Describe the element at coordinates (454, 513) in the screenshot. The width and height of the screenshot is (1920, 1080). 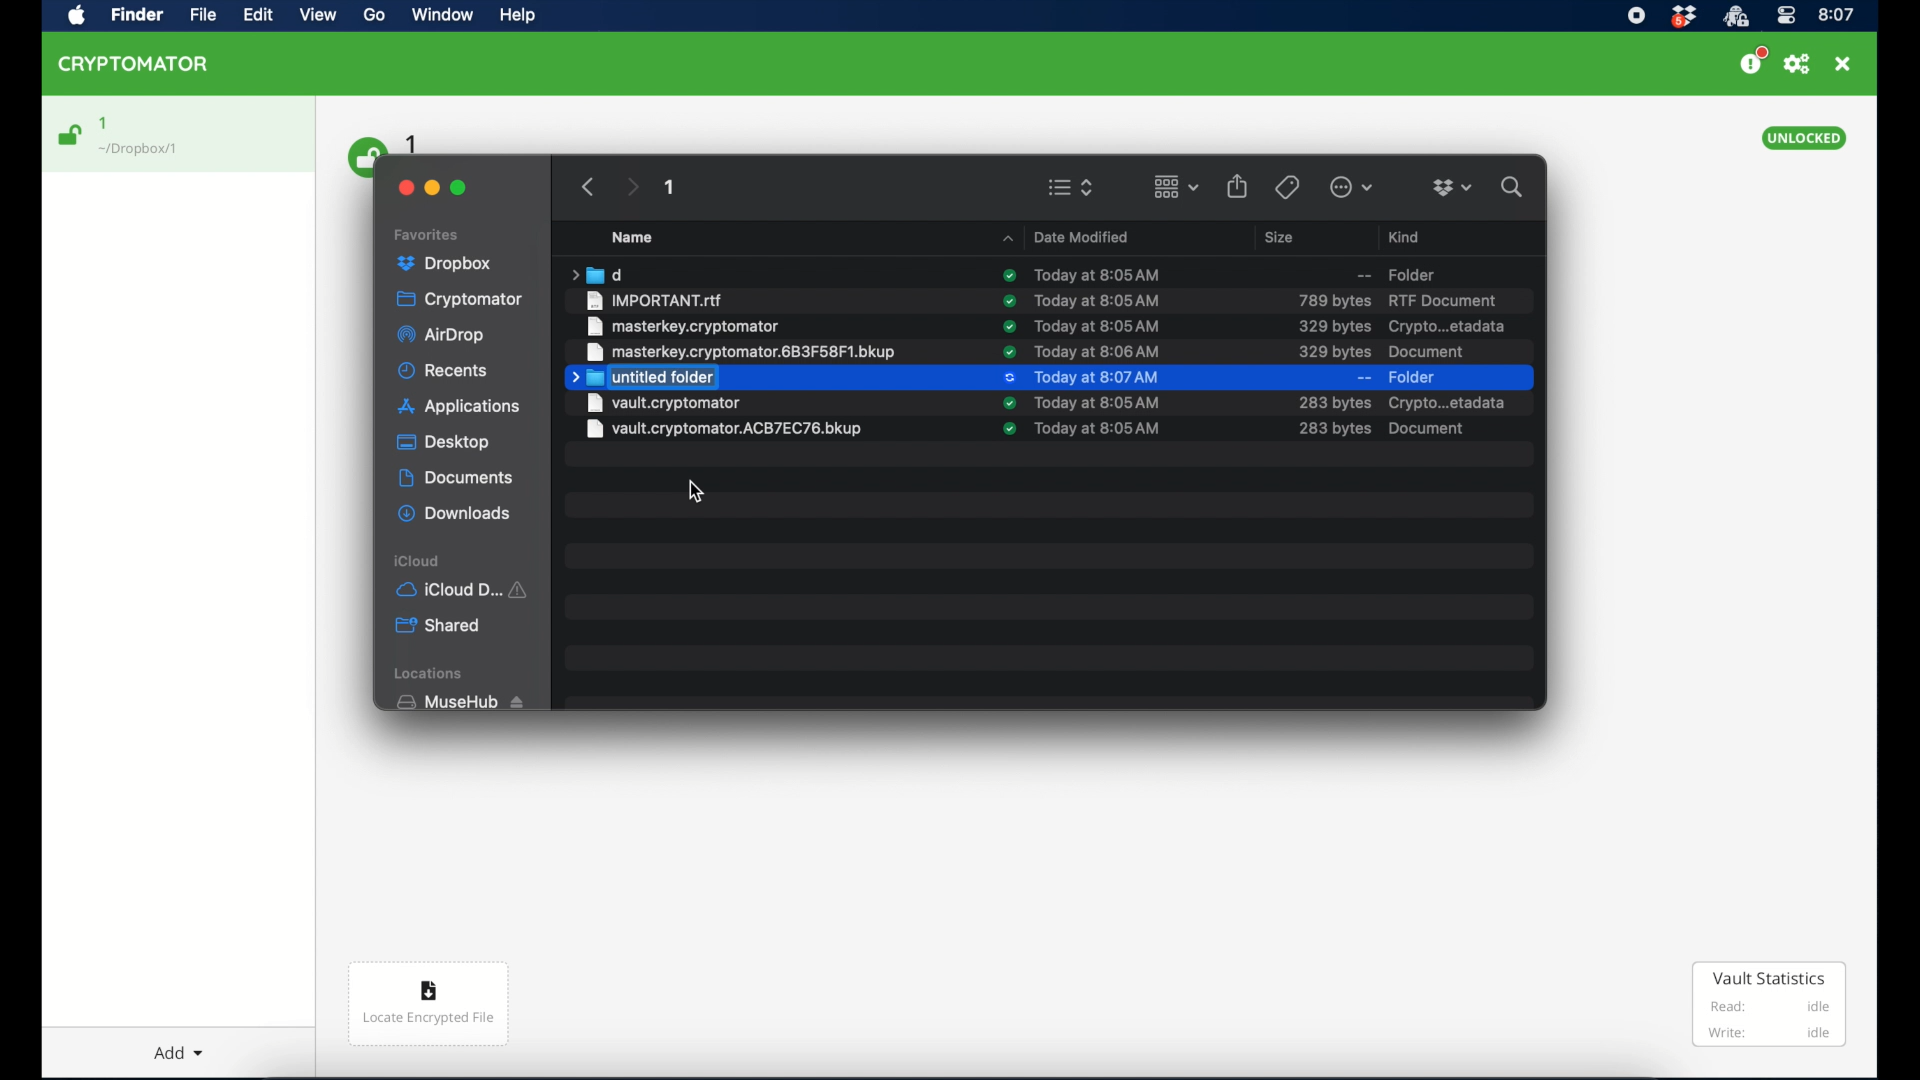
I see `downloads` at that location.